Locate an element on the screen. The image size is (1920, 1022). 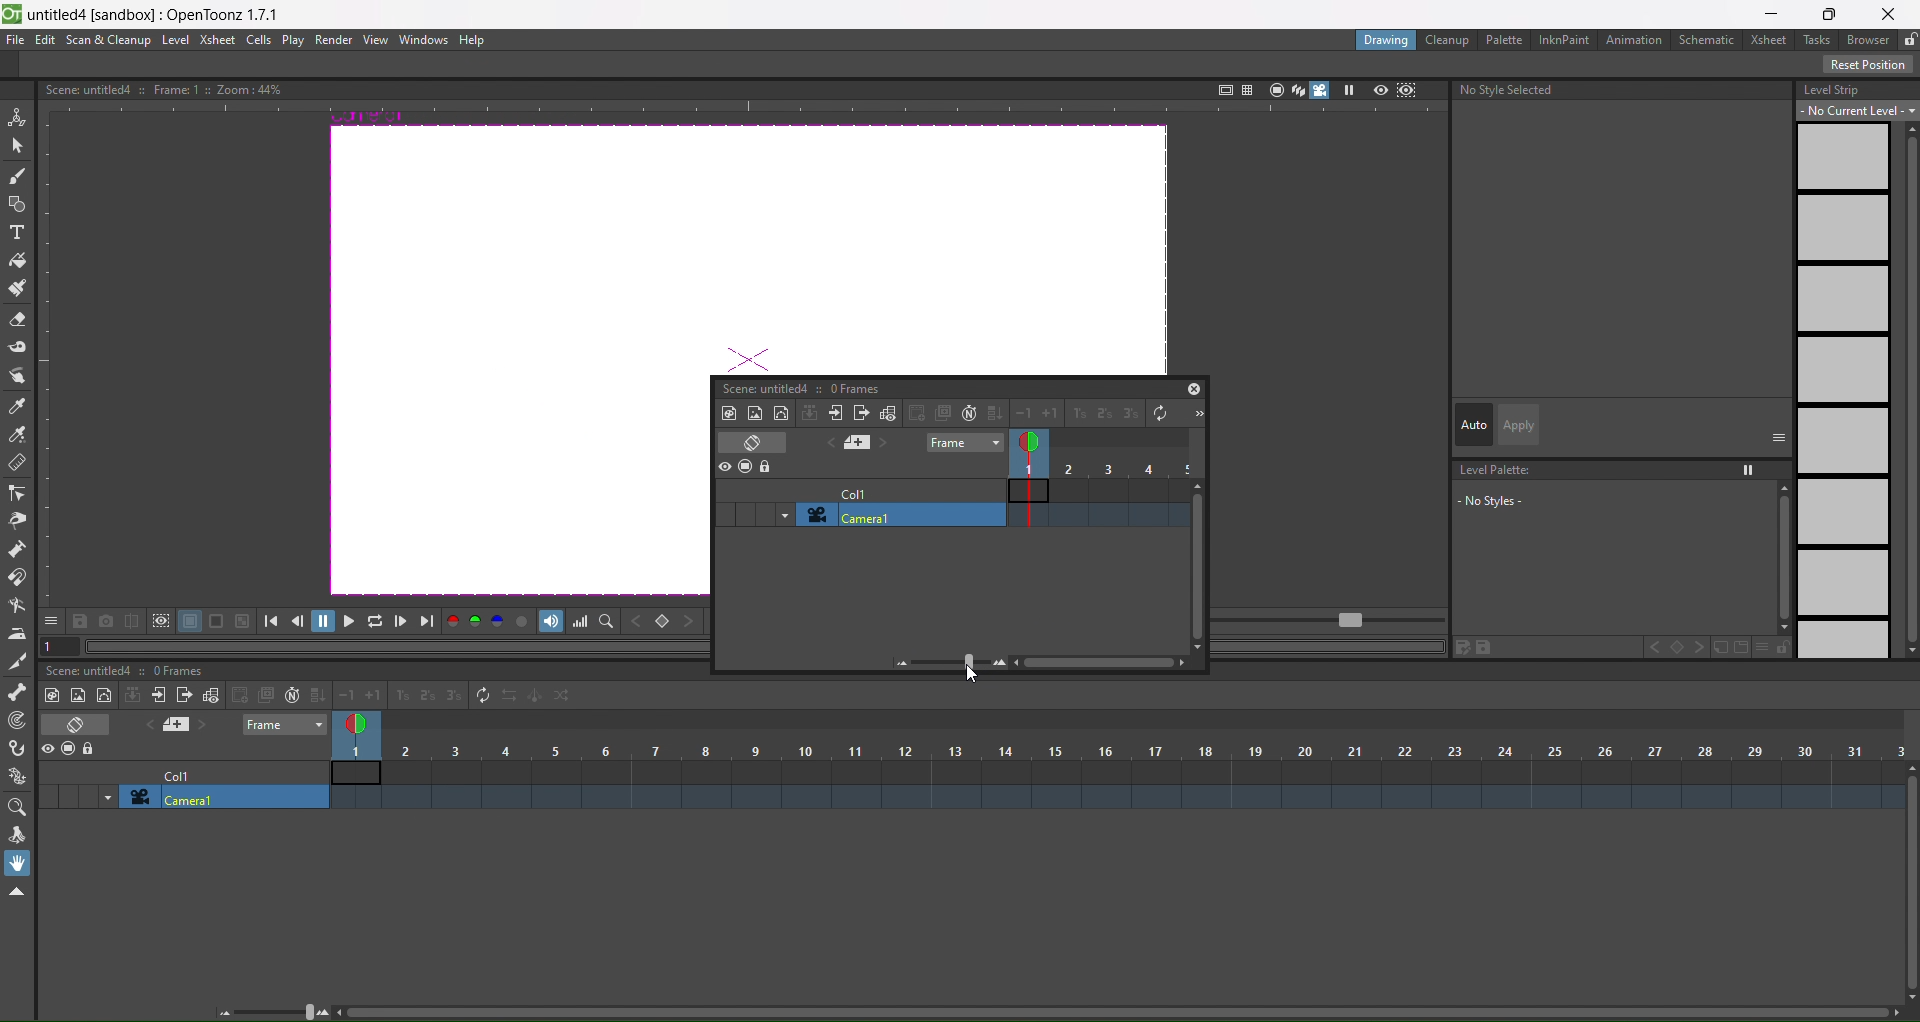
style picker tool is located at coordinates (16, 407).